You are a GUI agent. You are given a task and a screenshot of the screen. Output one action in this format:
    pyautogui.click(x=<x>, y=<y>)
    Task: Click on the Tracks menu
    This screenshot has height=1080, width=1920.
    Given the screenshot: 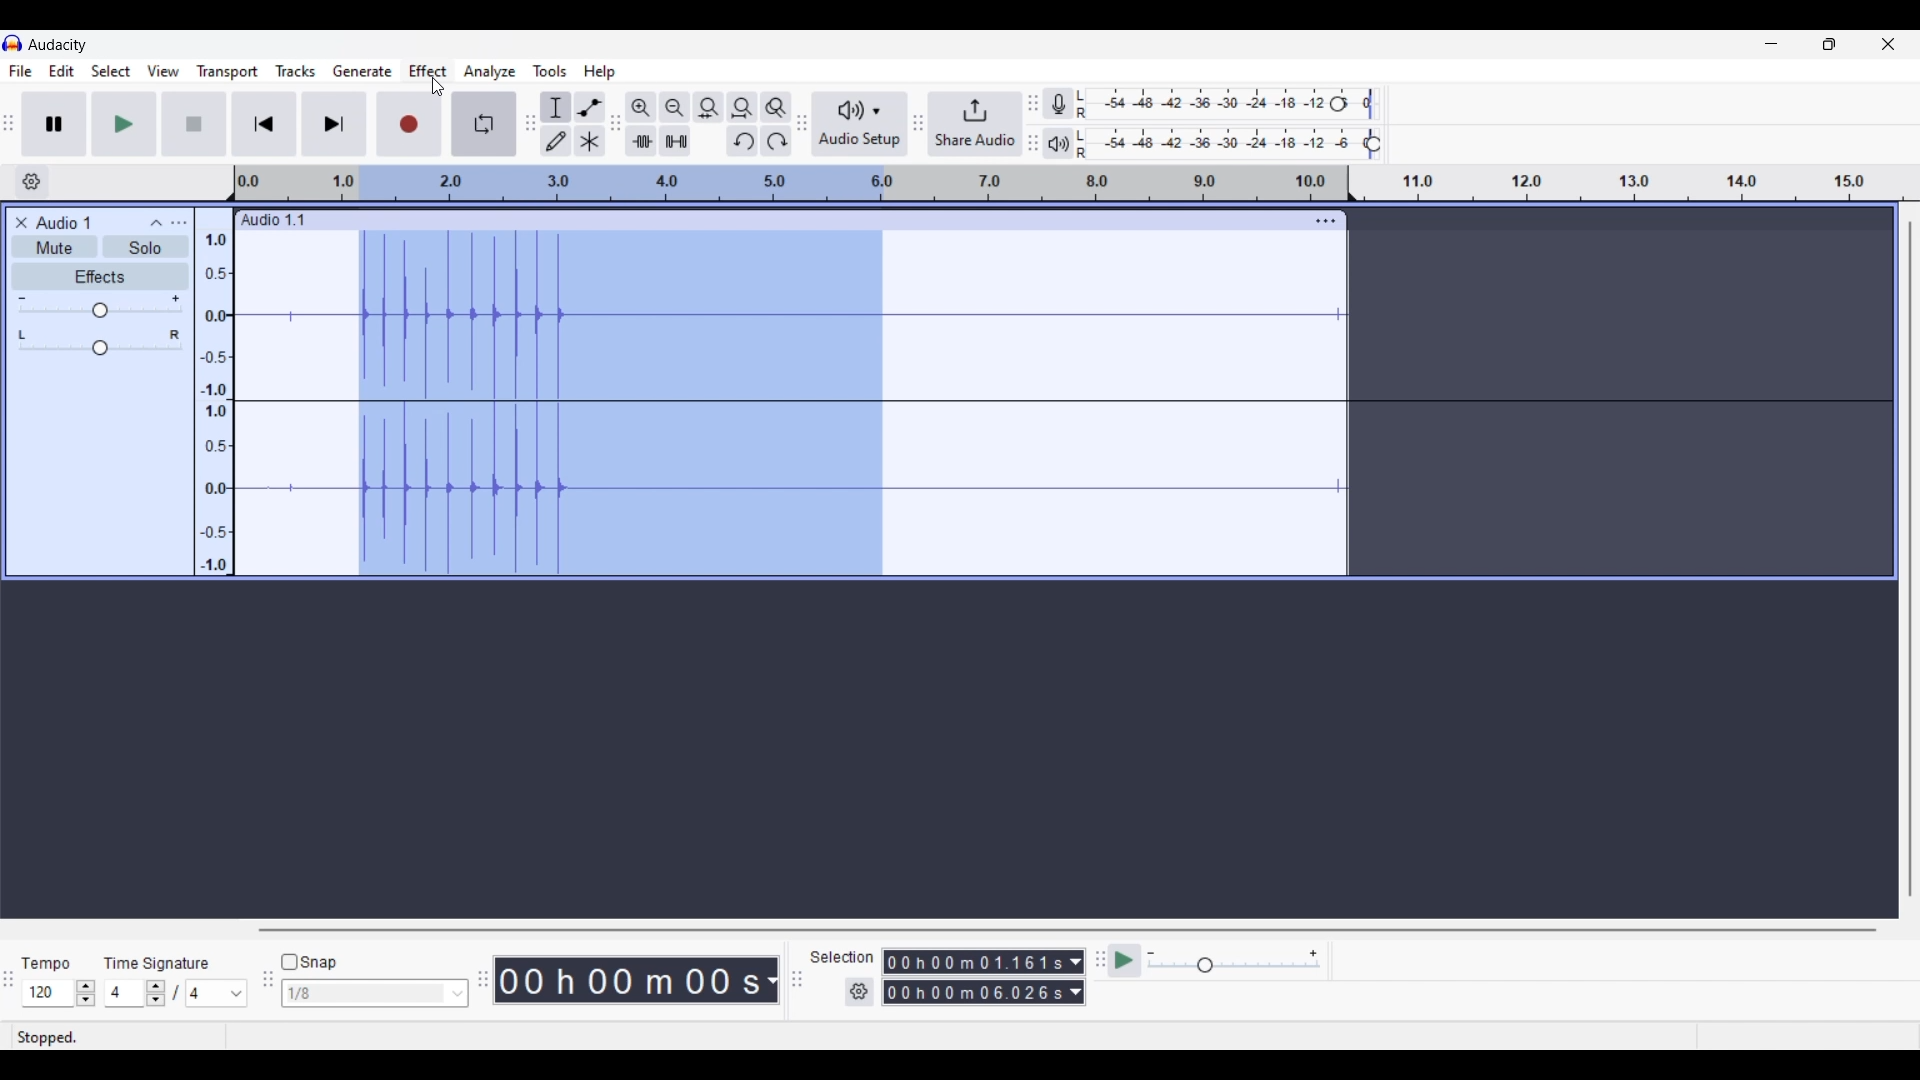 What is the action you would take?
    pyautogui.click(x=296, y=71)
    